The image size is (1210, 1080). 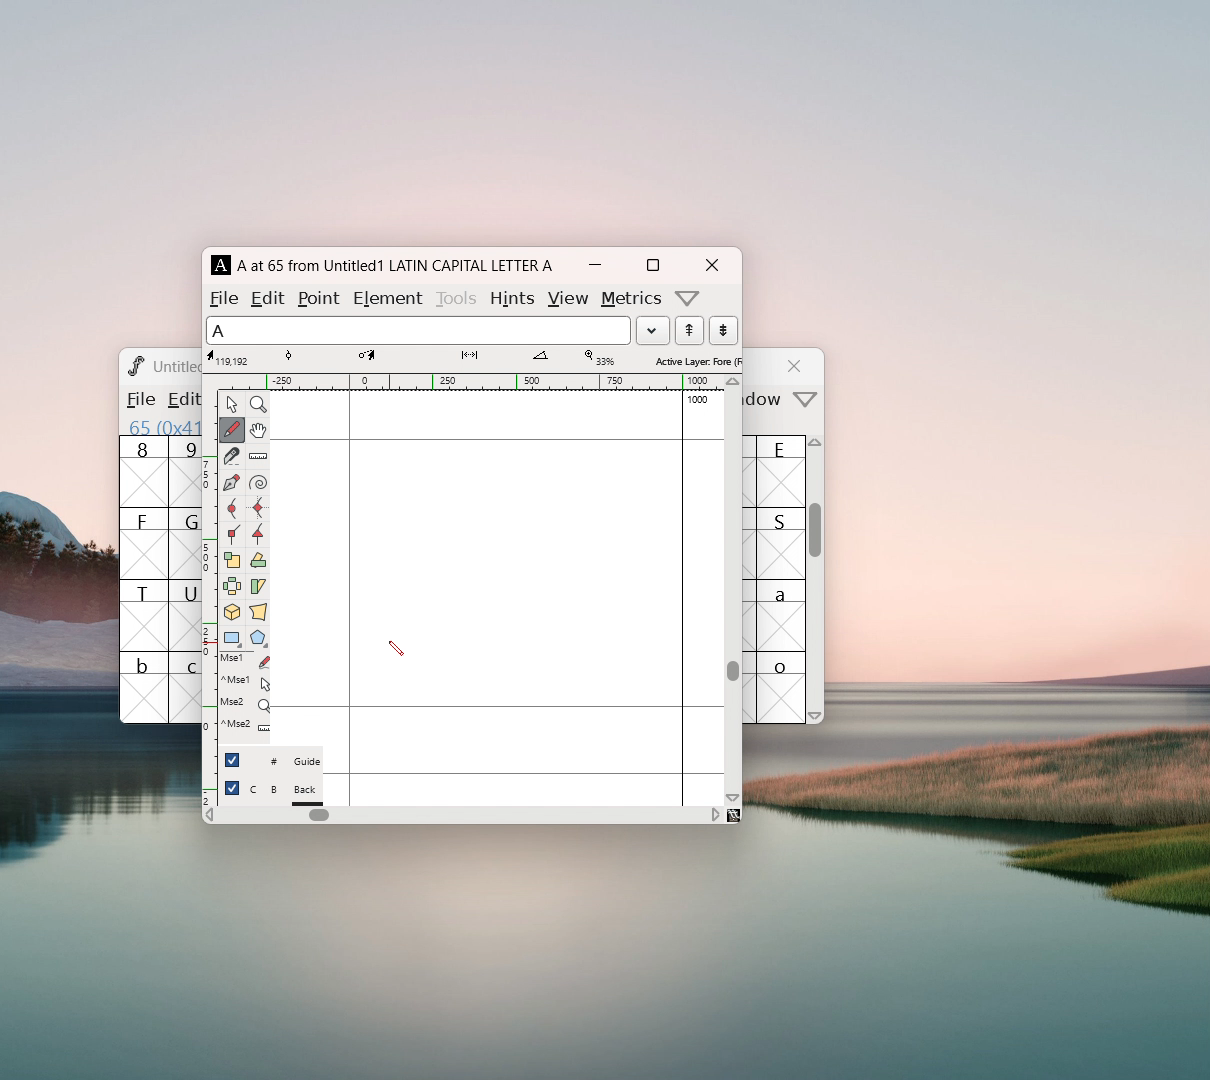 I want to click on draw a freehand curve, so click(x=232, y=430).